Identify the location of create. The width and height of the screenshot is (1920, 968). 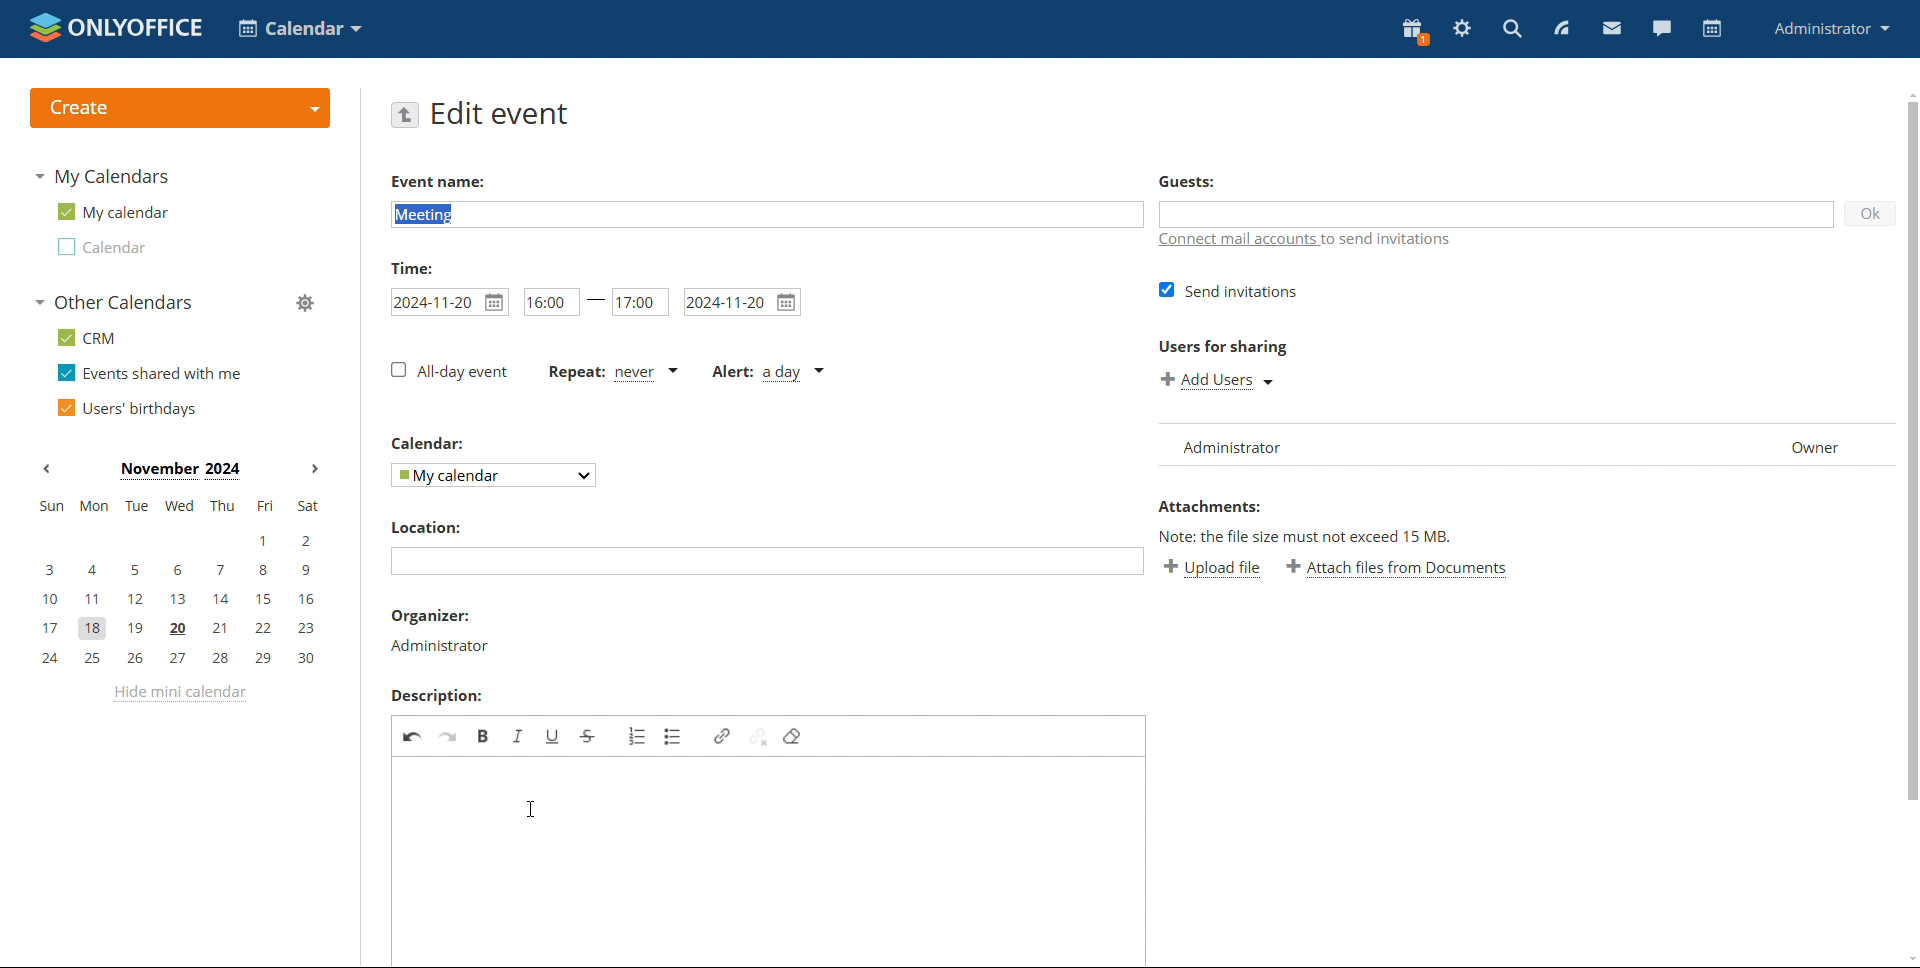
(182, 109).